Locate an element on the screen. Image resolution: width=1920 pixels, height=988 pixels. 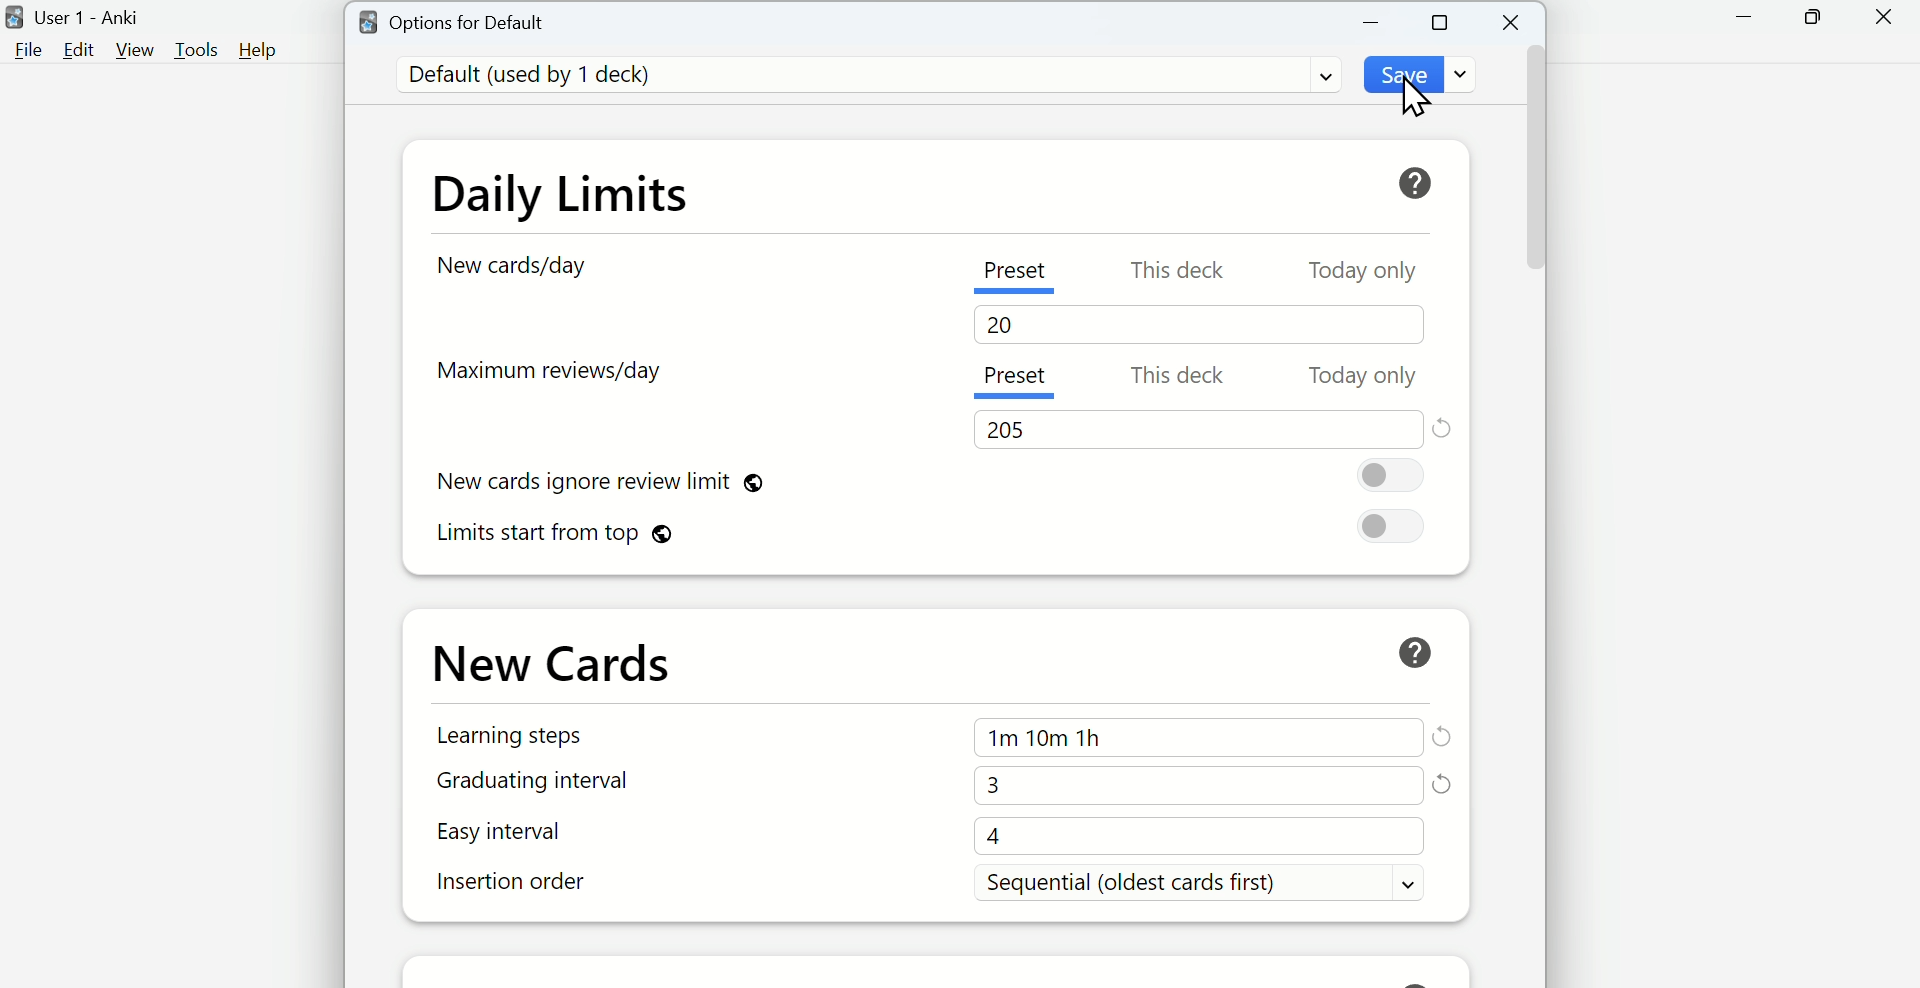
Graduating interval is located at coordinates (531, 783).